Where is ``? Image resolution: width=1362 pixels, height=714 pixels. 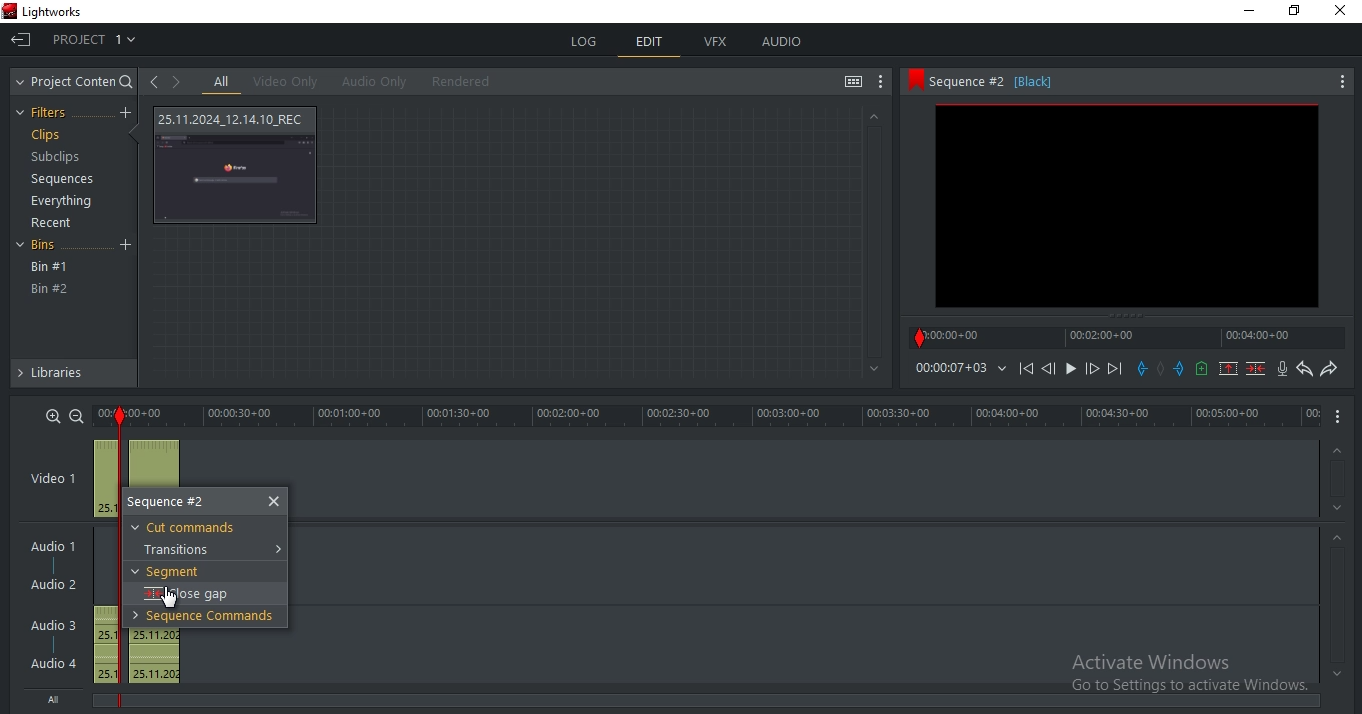
 is located at coordinates (176, 83).